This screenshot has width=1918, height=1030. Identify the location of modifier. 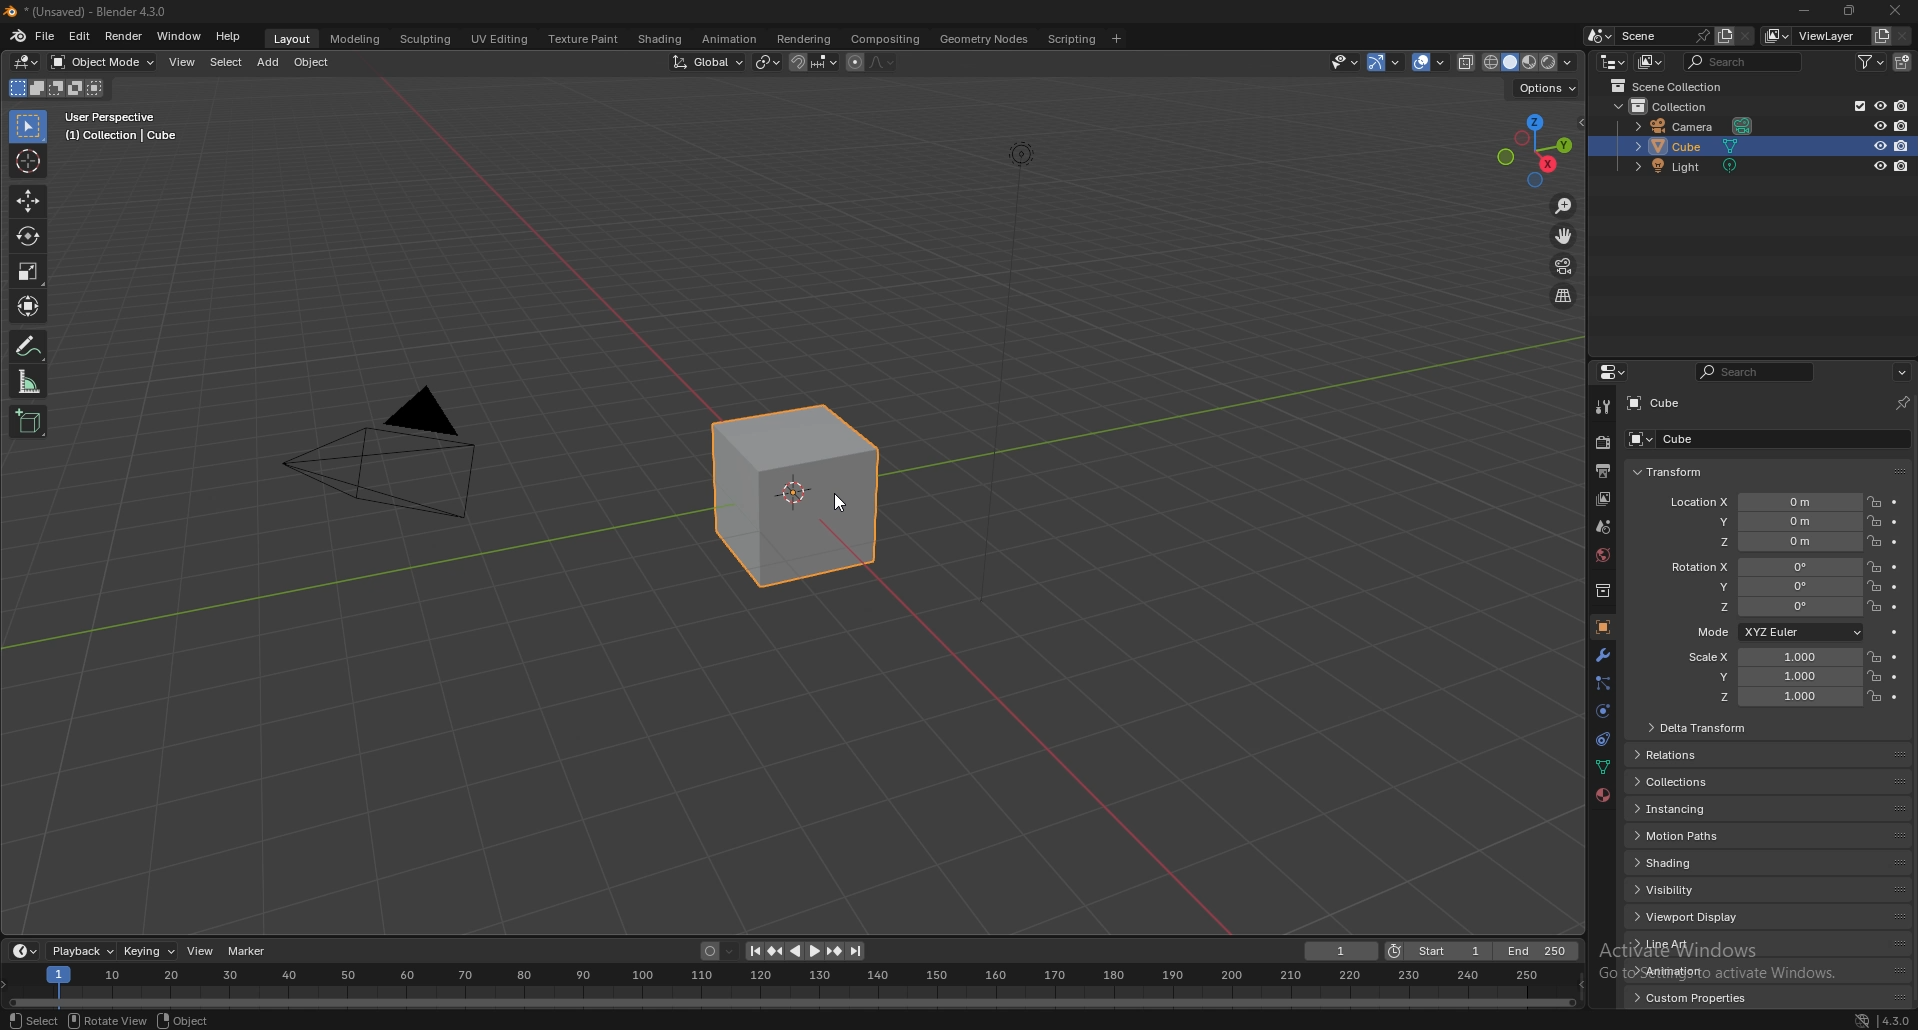
(1604, 656).